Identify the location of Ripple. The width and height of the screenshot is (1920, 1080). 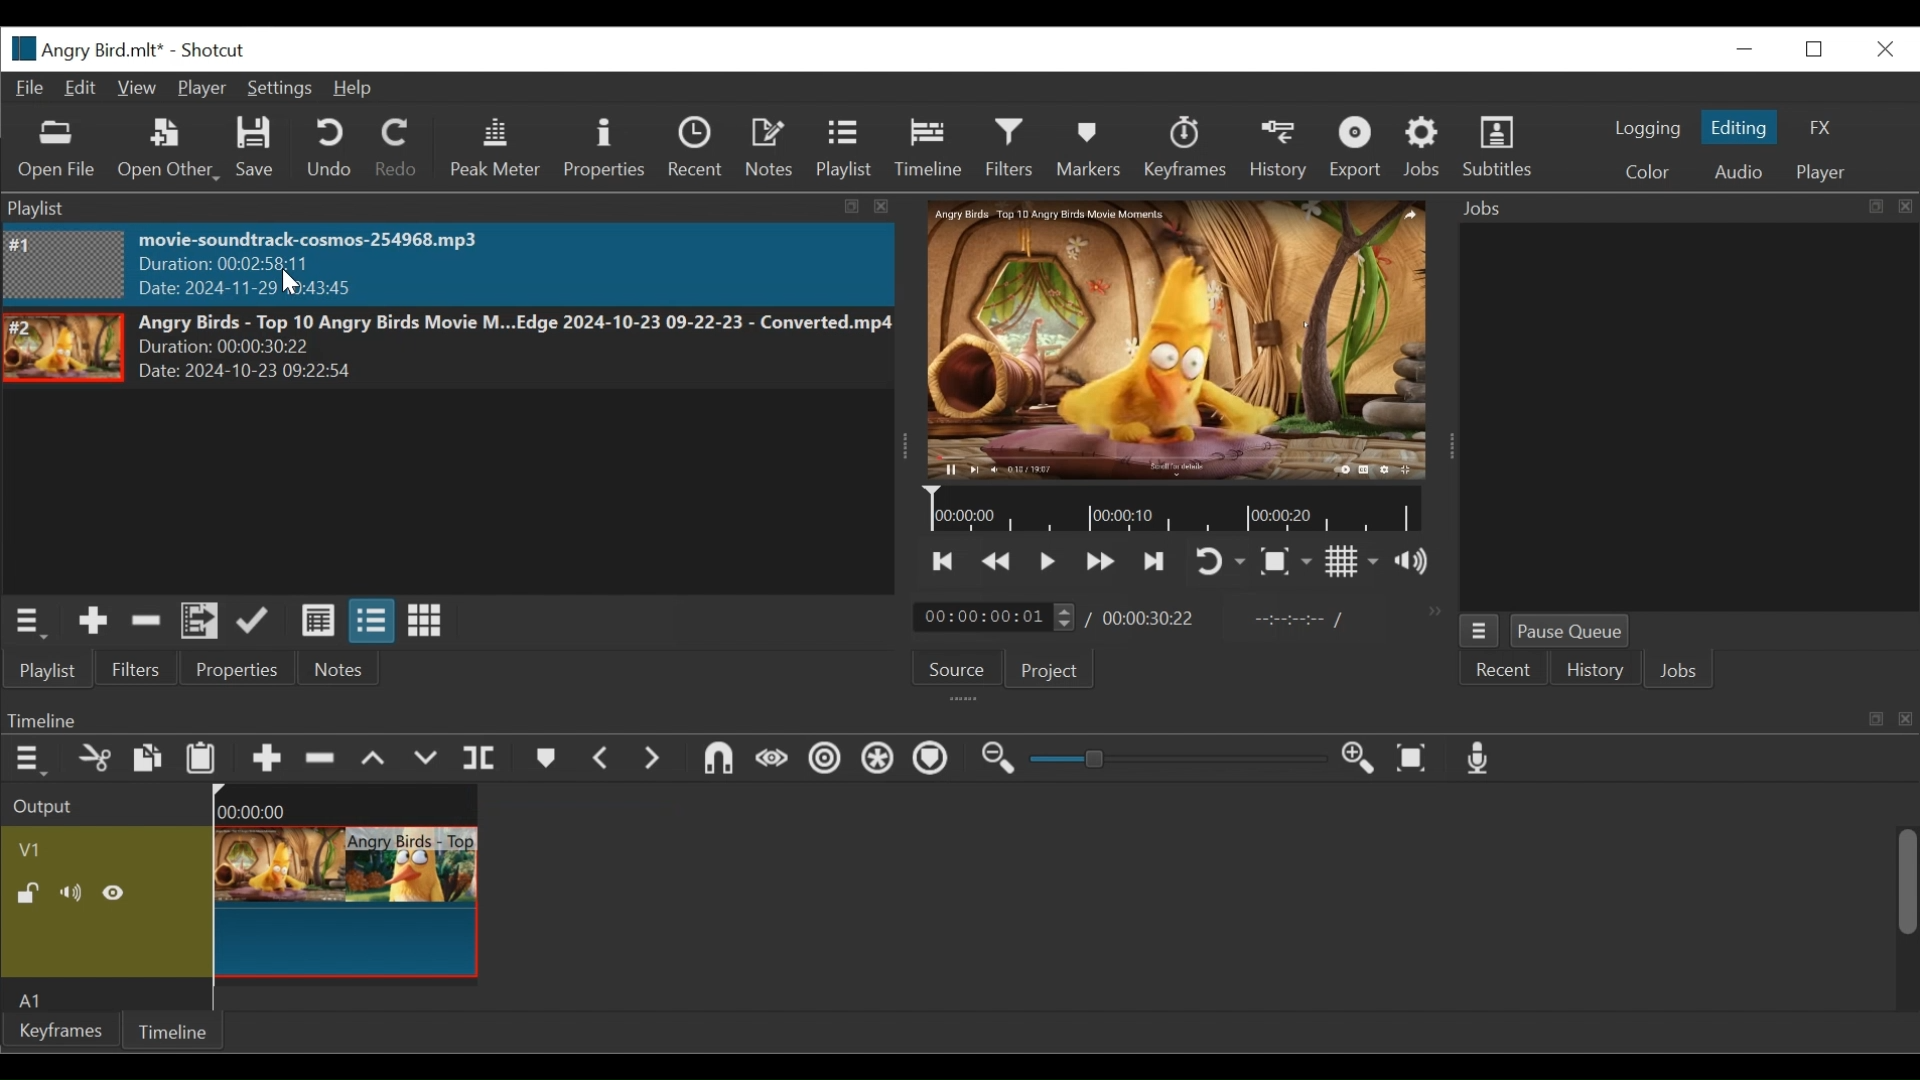
(824, 762).